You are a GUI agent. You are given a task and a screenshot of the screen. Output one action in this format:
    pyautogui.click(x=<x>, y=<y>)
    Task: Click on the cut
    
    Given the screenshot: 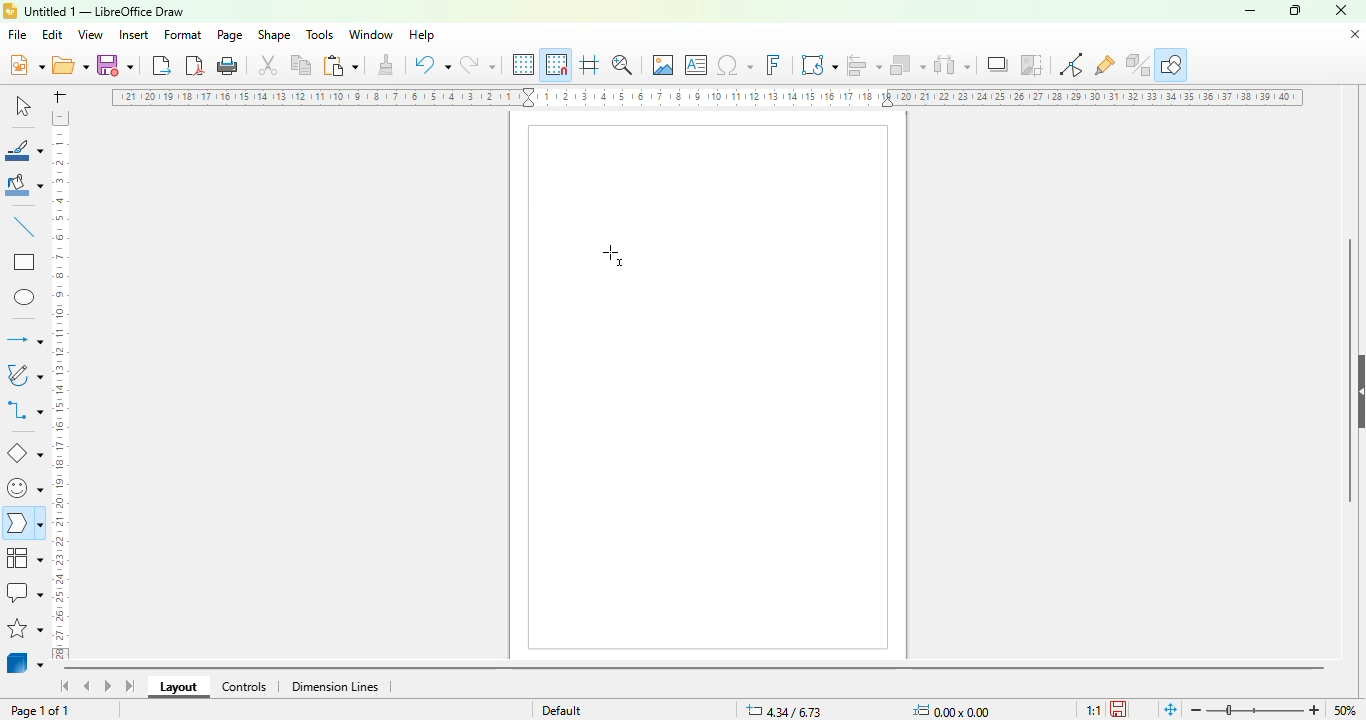 What is the action you would take?
    pyautogui.click(x=268, y=65)
    